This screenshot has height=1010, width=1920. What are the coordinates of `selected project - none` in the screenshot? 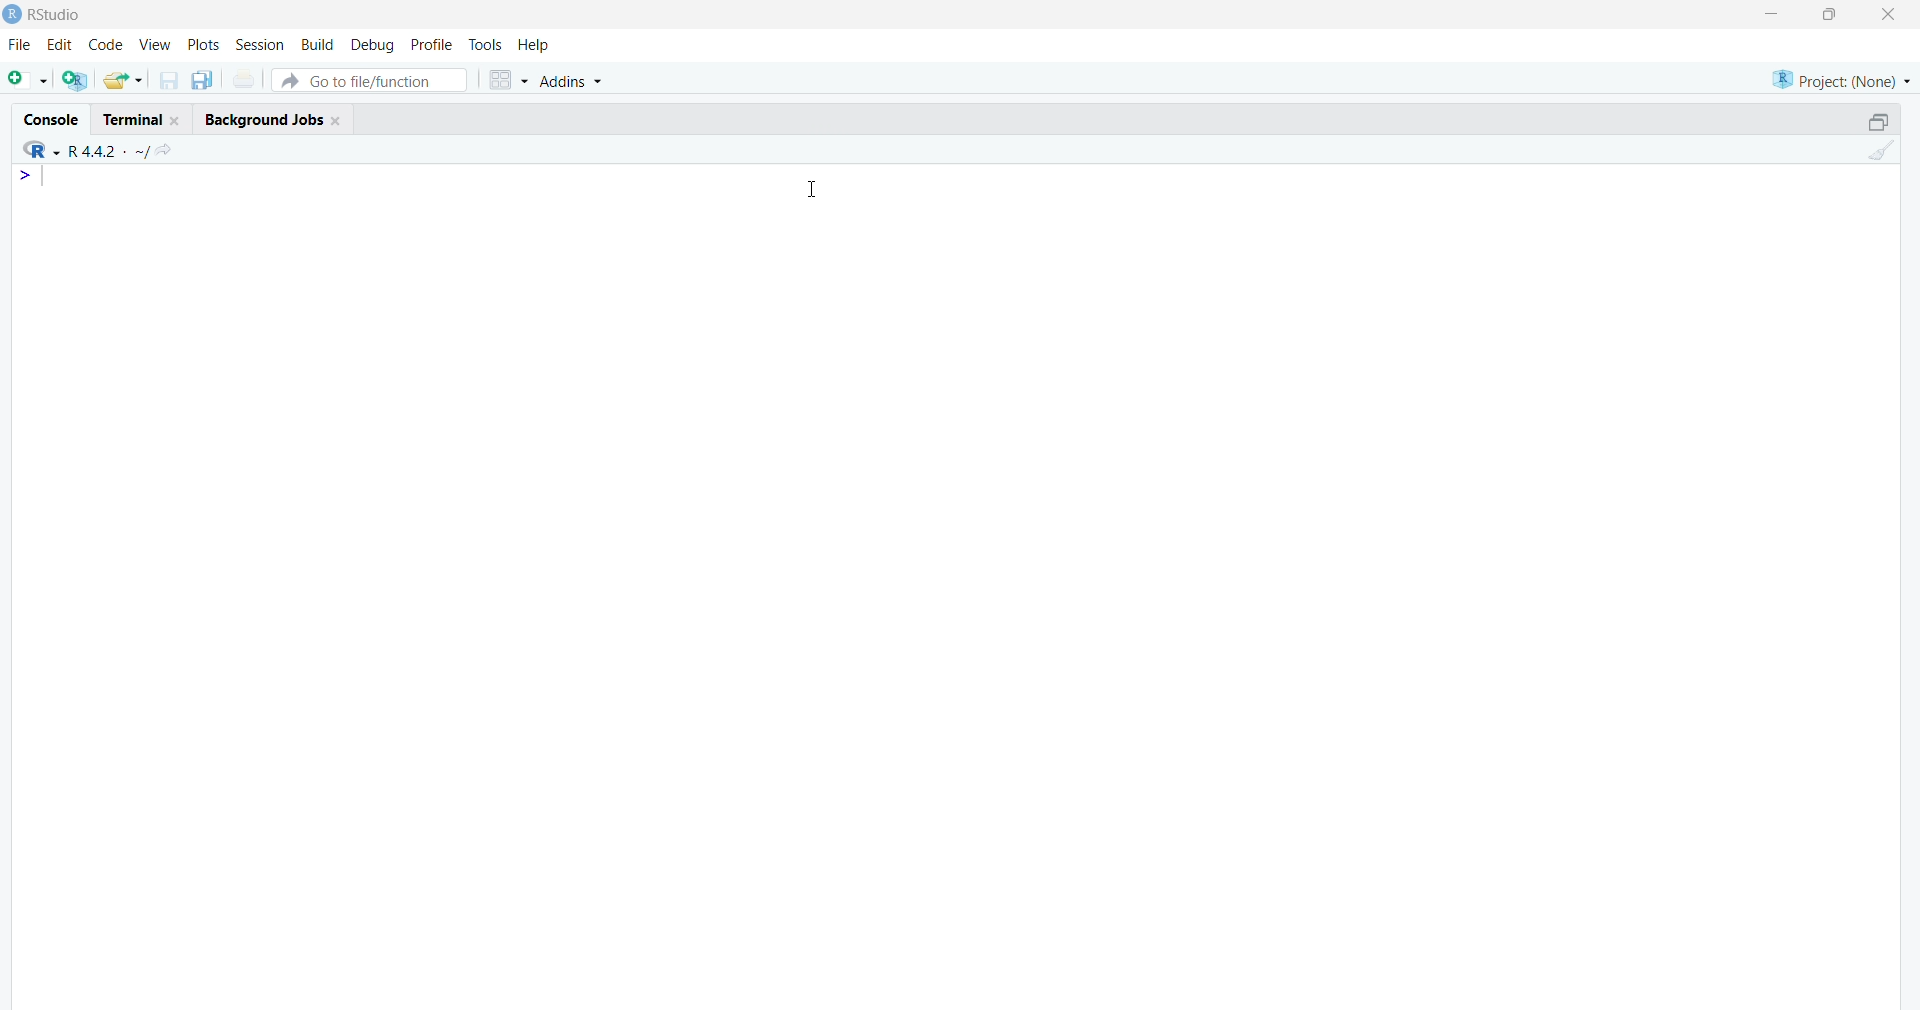 It's located at (1844, 79).